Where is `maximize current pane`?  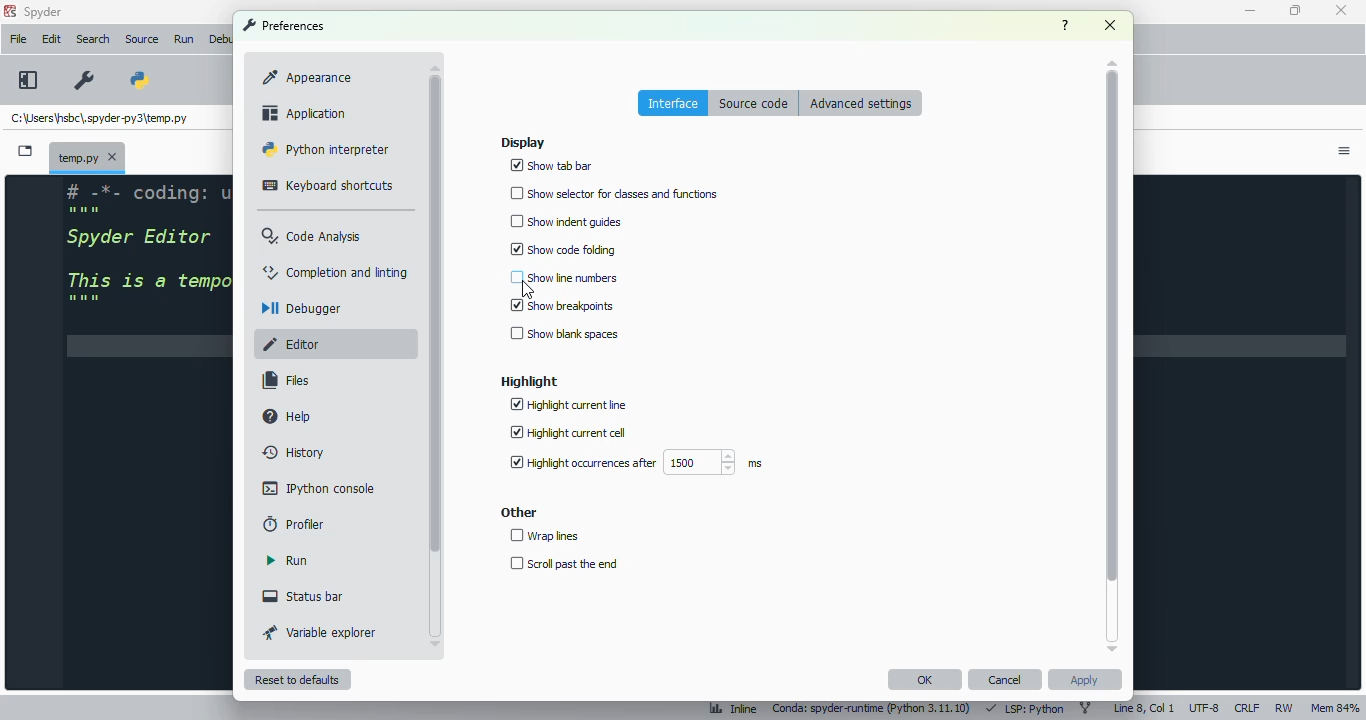 maximize current pane is located at coordinates (28, 79).